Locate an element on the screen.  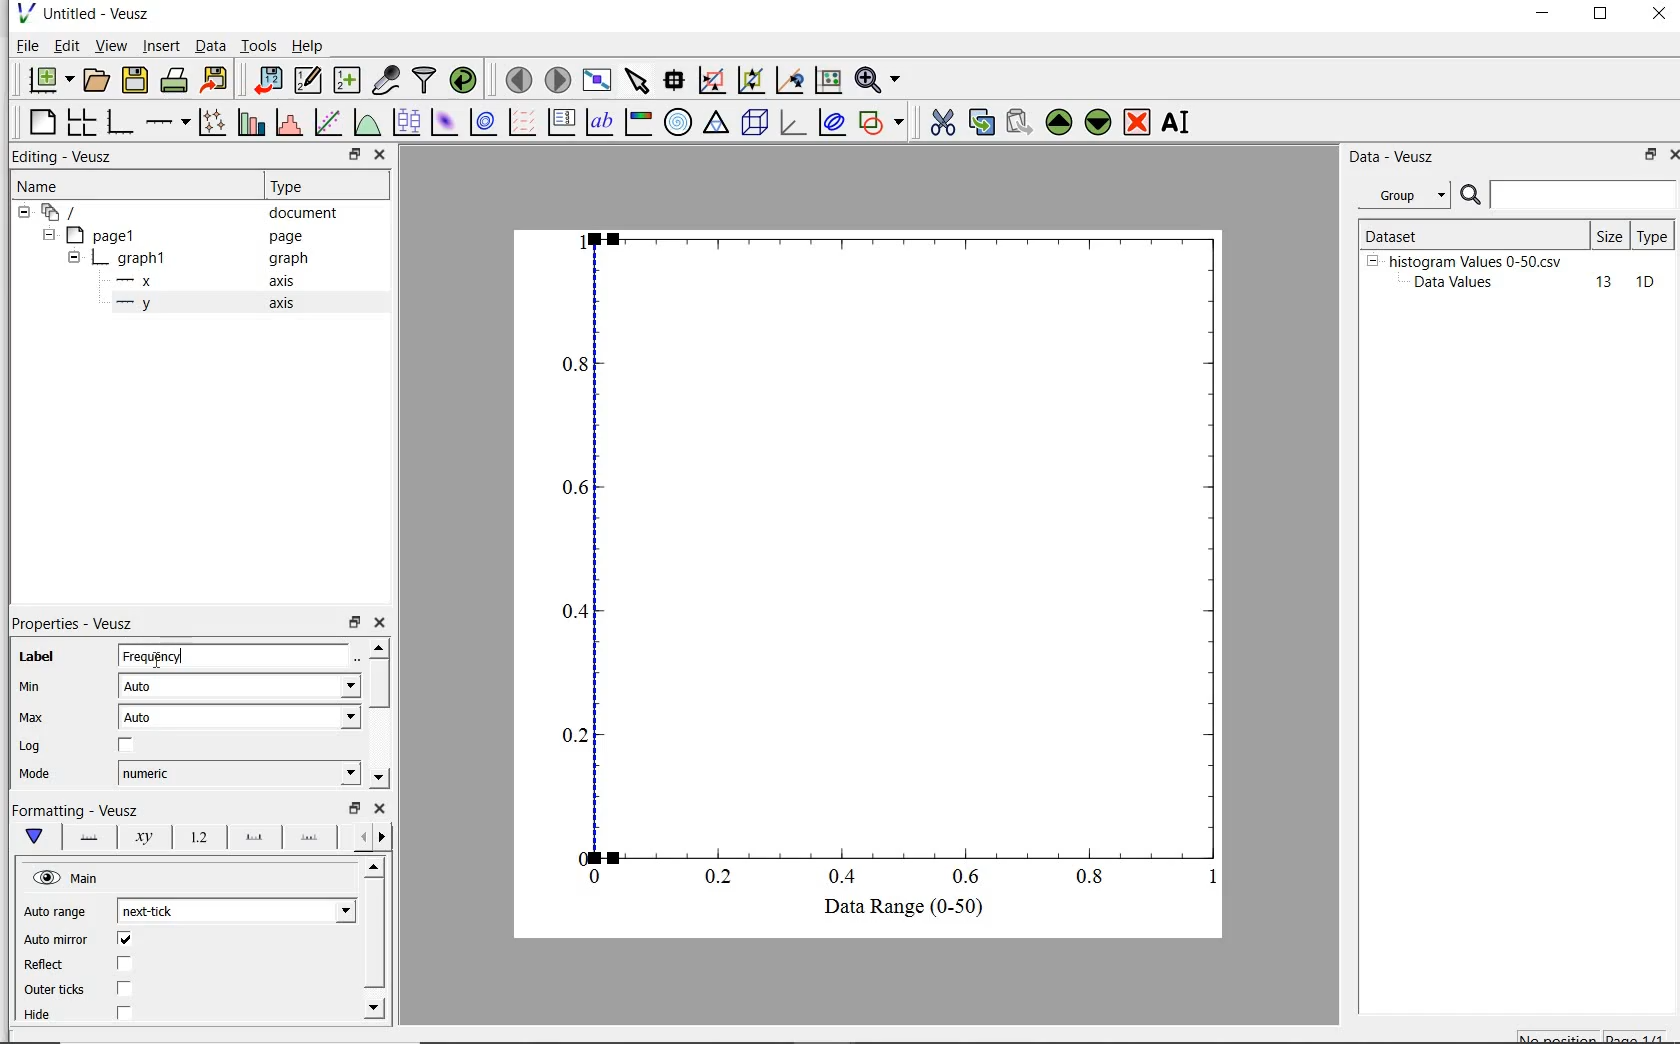
move down is located at coordinates (378, 778).